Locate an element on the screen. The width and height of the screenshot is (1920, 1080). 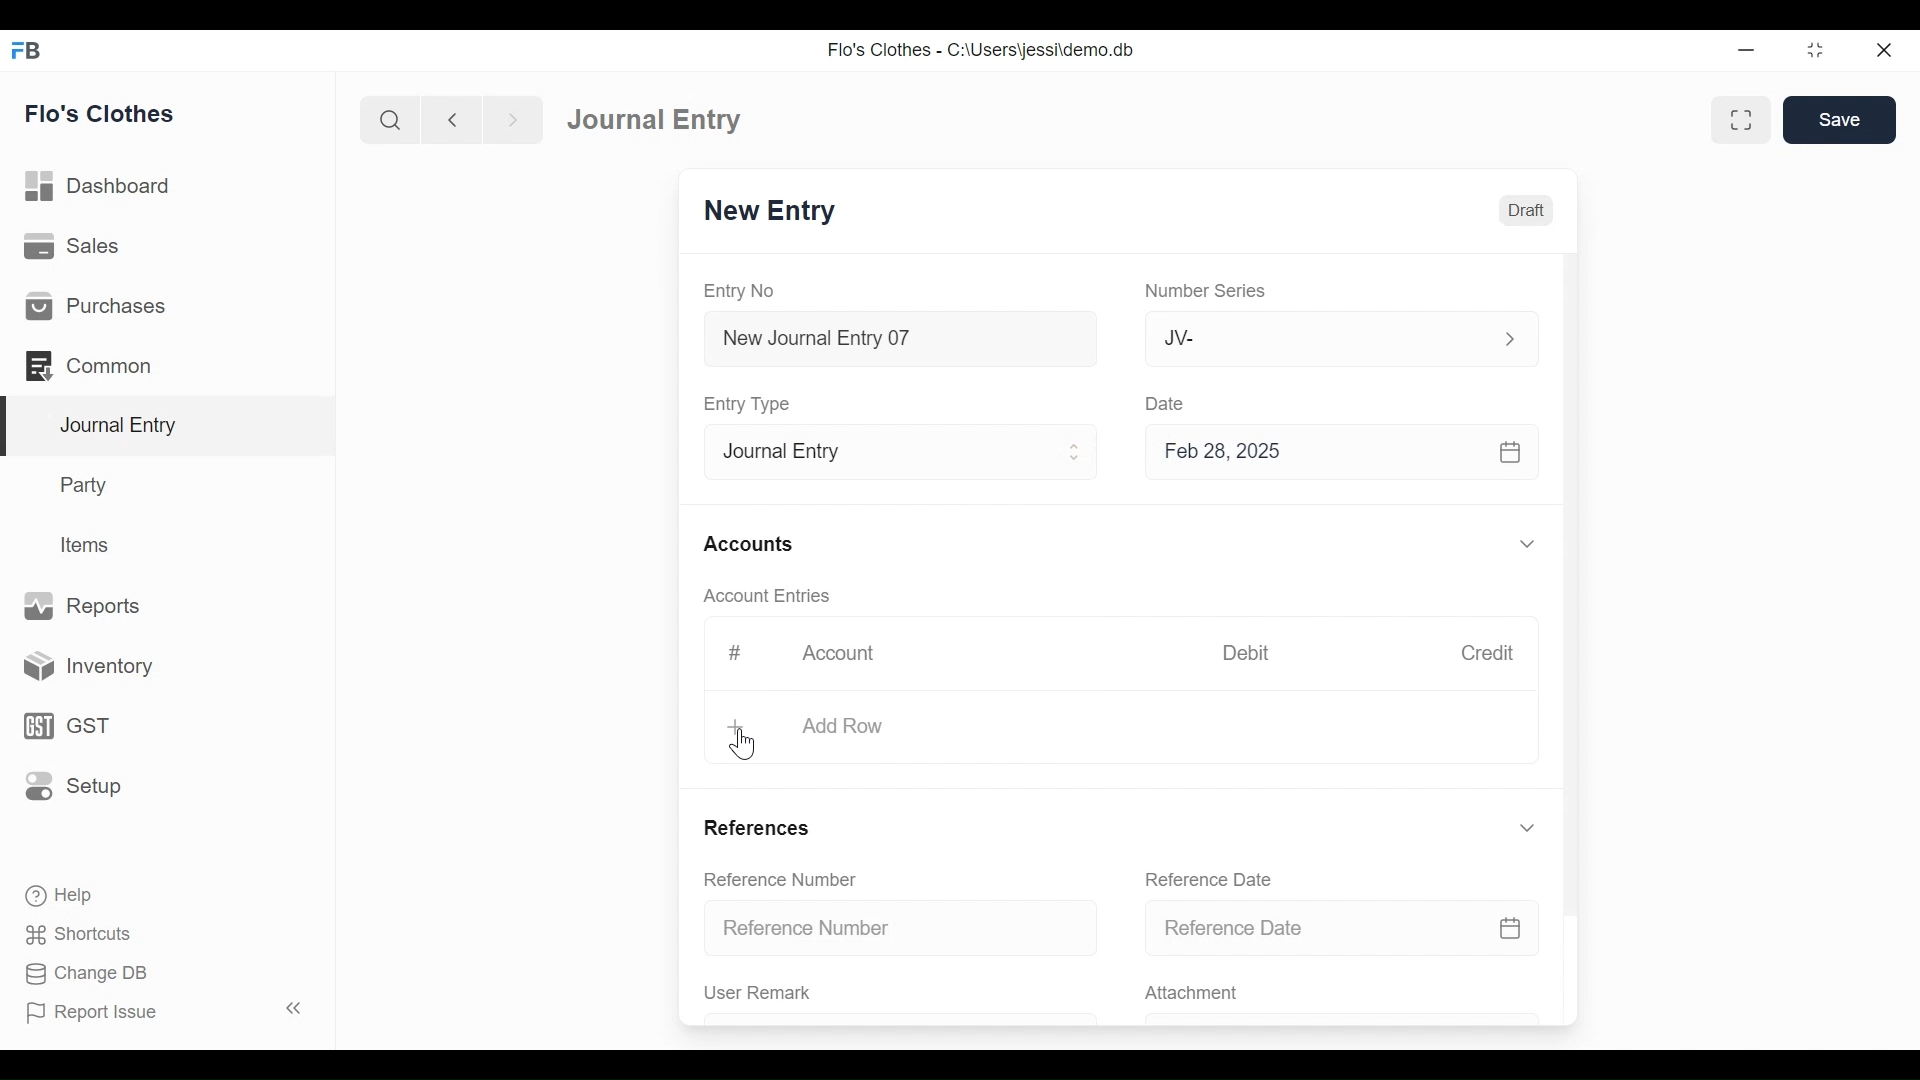
Entry Type is located at coordinates (752, 404).